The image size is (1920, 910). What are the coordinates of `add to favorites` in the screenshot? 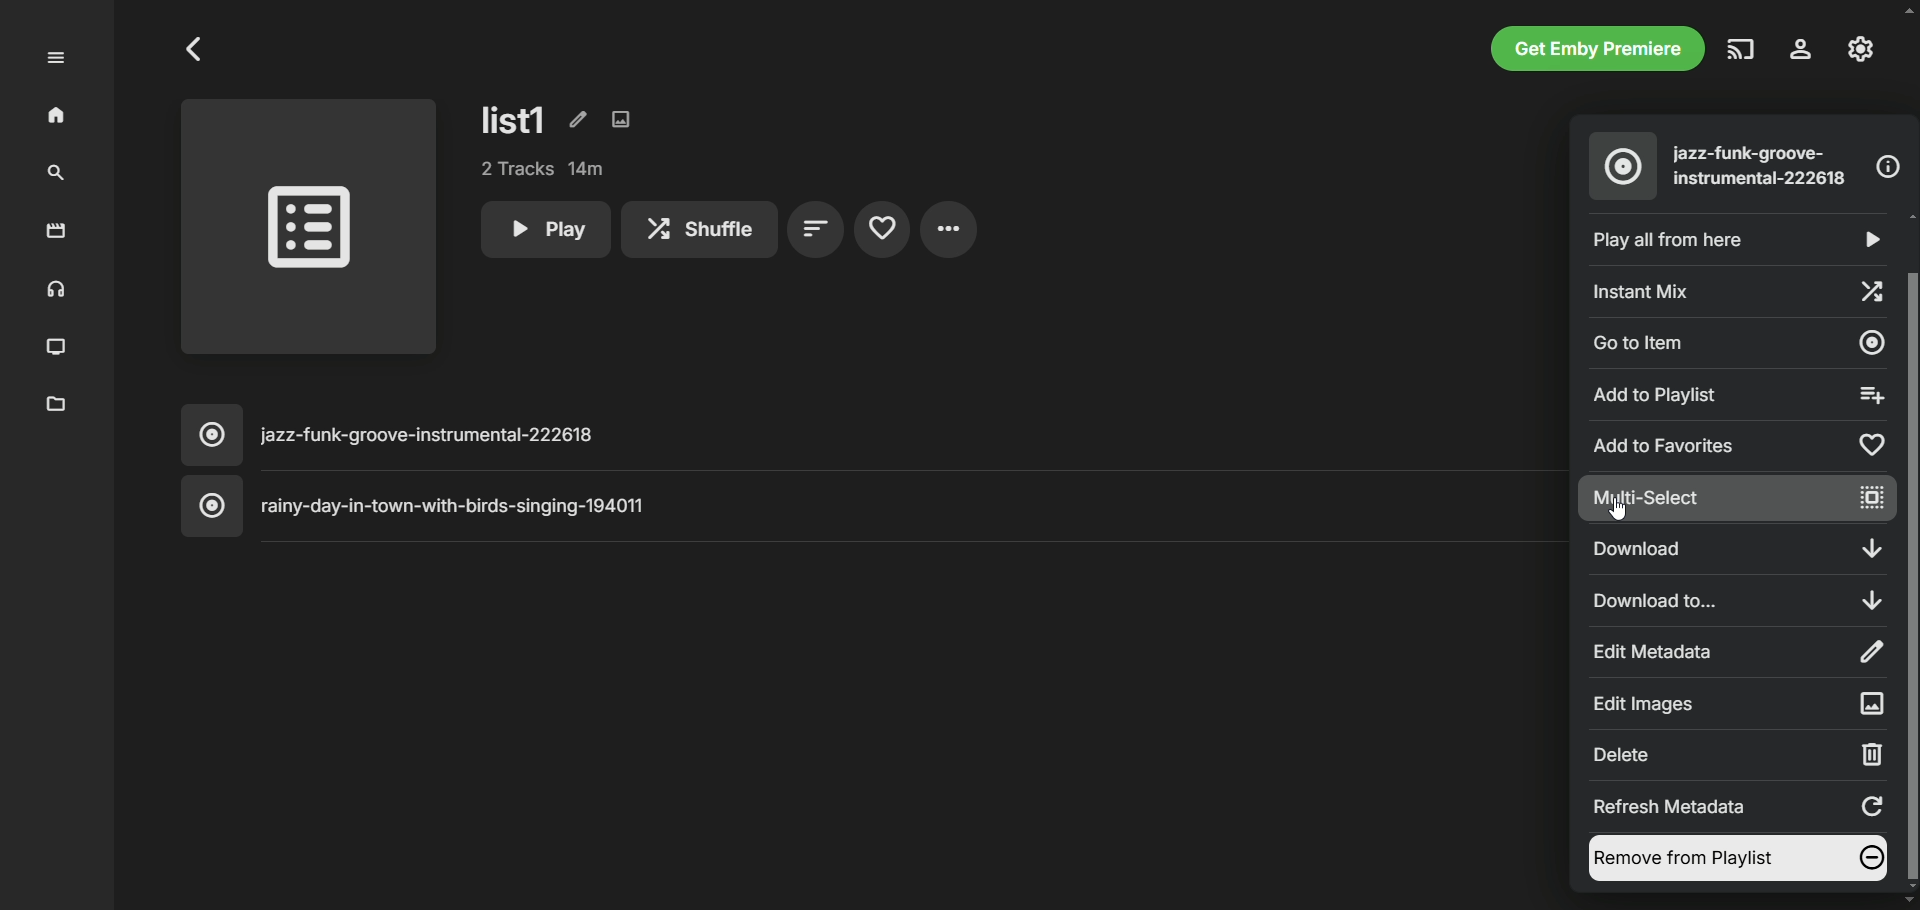 It's located at (1736, 446).